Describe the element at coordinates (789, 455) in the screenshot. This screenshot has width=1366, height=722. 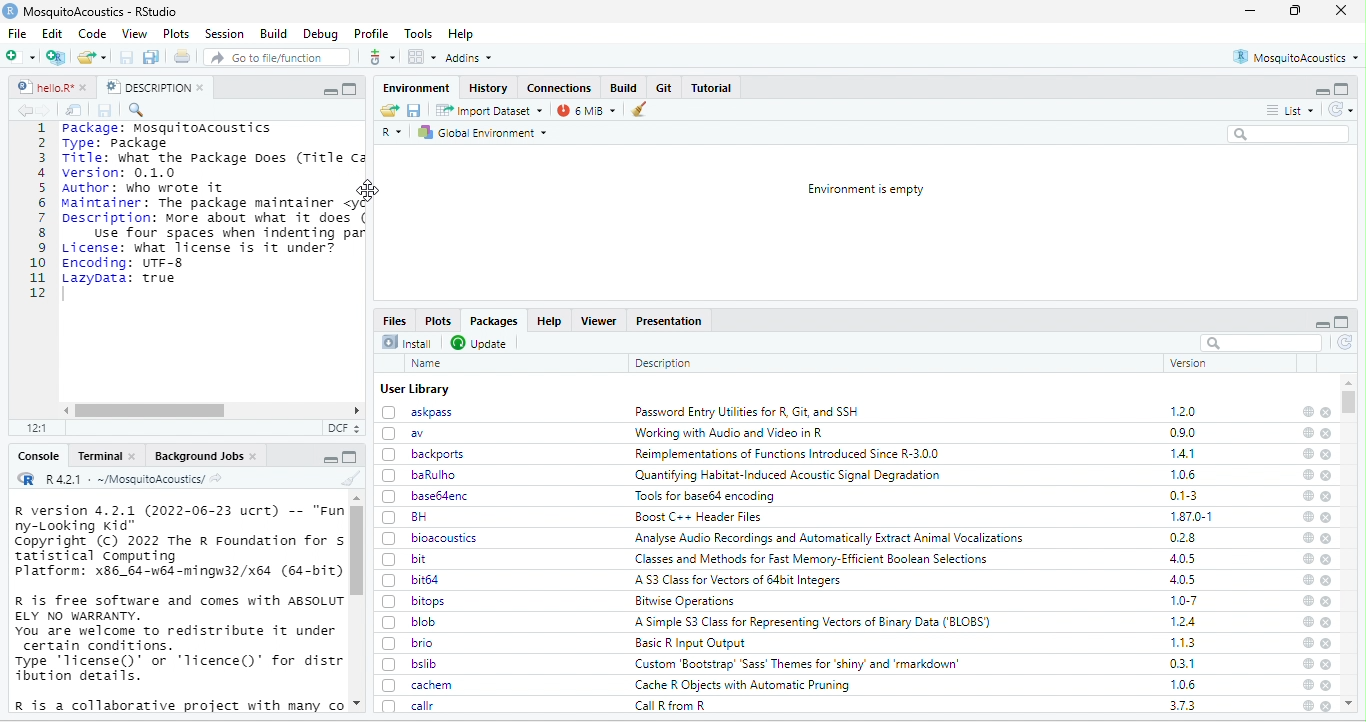
I see `Reimplementations of Functions Introduced Since R-3.00` at that location.